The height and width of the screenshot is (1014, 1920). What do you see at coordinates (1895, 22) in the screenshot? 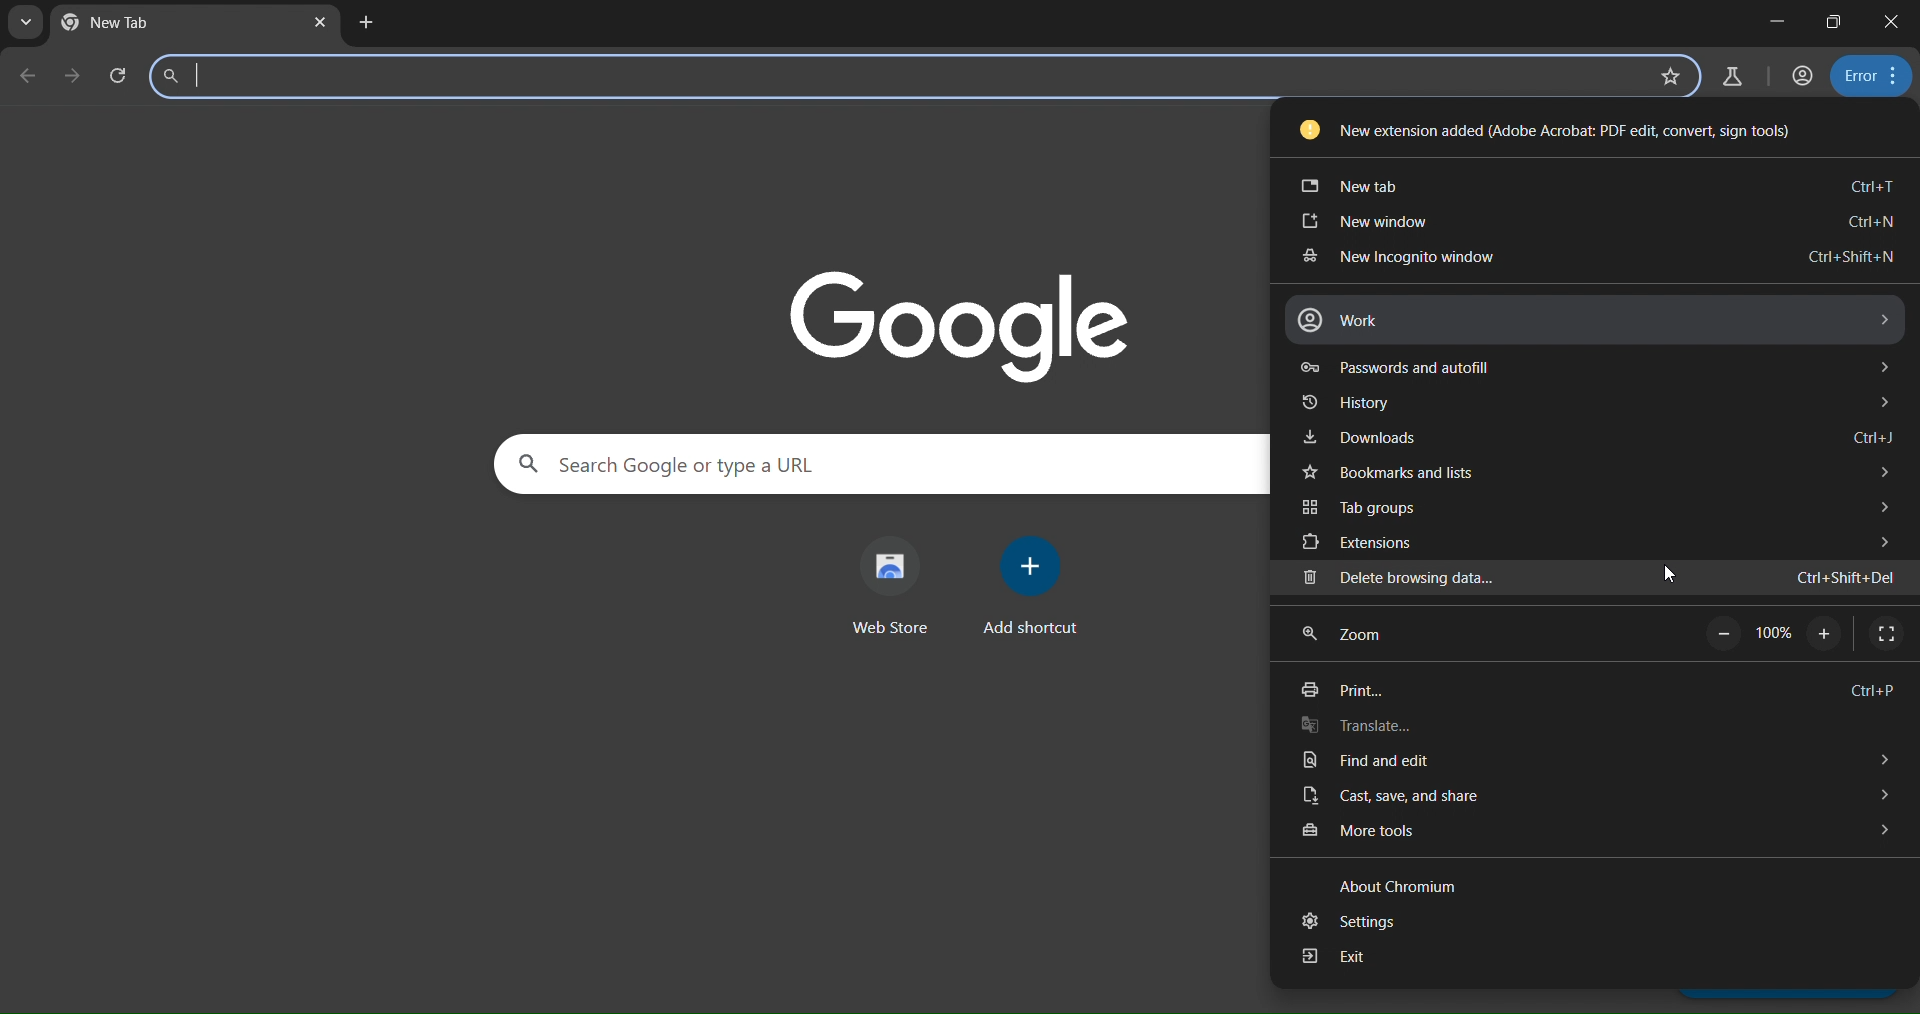
I see `close` at bounding box center [1895, 22].